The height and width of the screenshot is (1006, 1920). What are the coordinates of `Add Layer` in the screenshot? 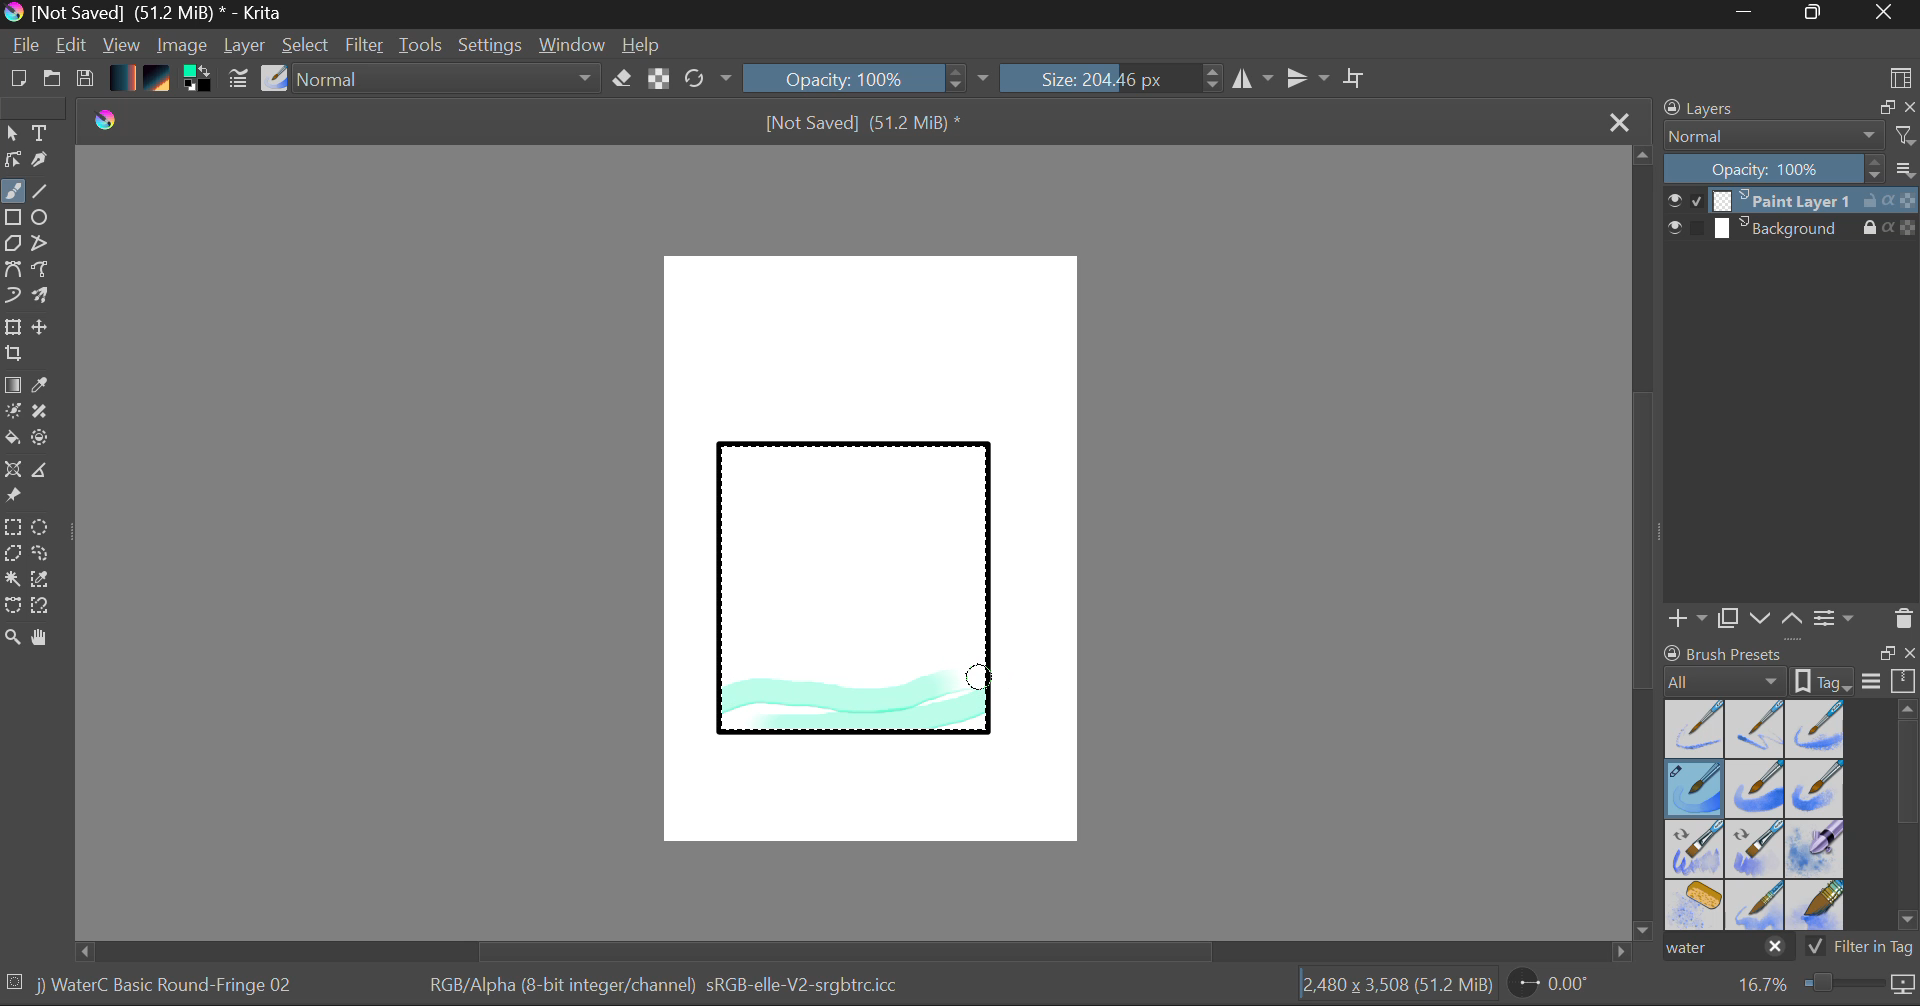 It's located at (1687, 618).